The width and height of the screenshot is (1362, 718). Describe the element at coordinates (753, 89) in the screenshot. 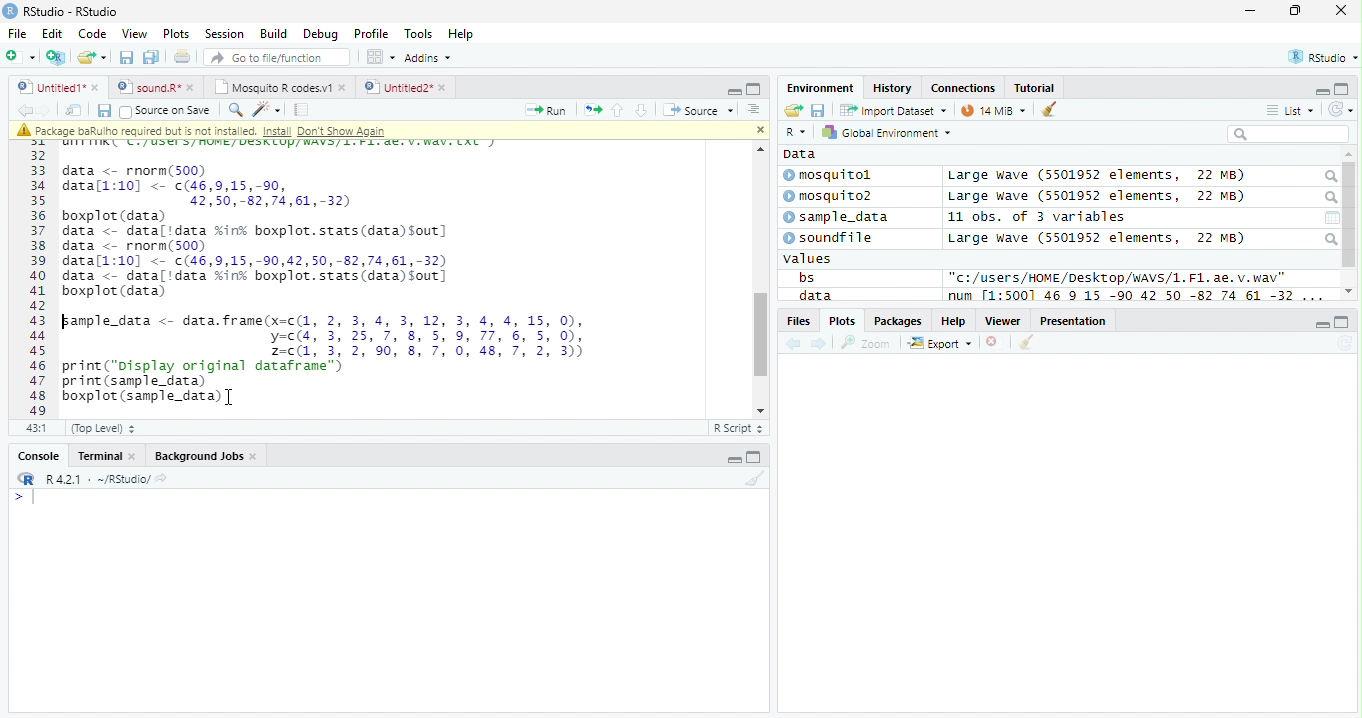

I see `Full screen` at that location.